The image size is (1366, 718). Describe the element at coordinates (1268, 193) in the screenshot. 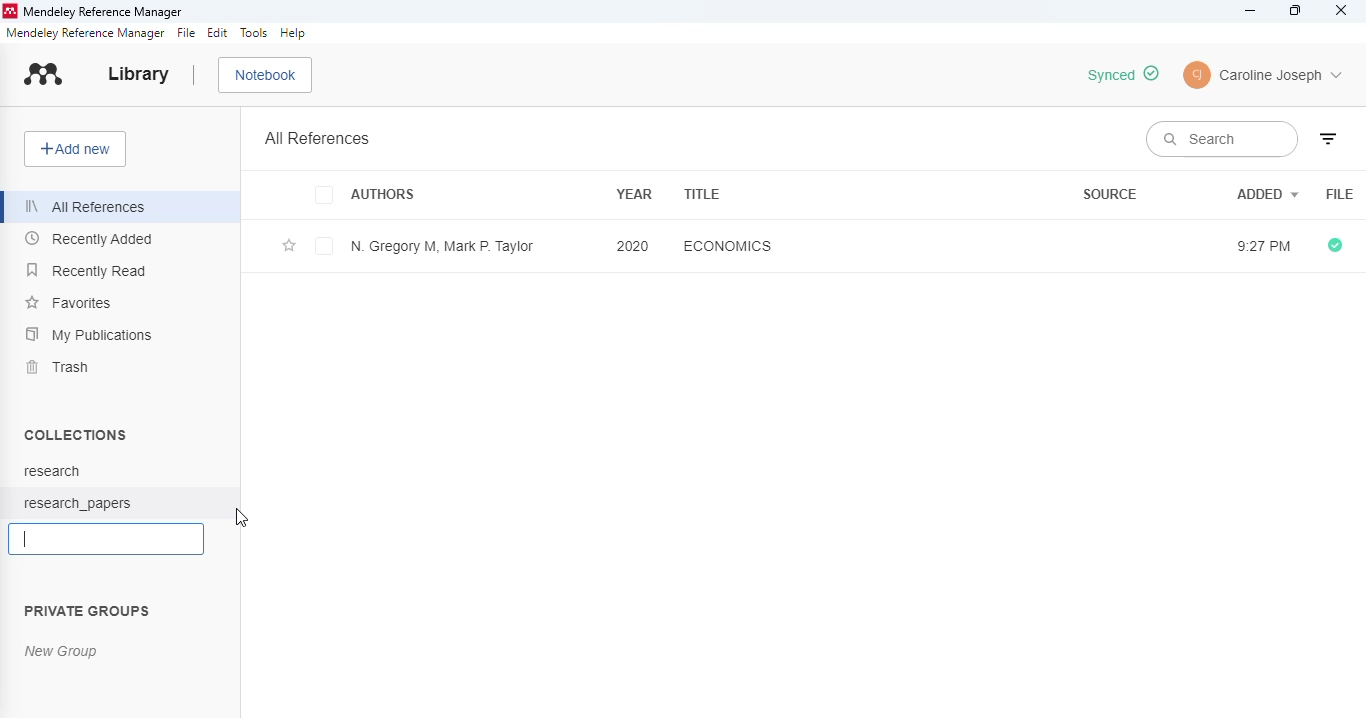

I see `added` at that location.